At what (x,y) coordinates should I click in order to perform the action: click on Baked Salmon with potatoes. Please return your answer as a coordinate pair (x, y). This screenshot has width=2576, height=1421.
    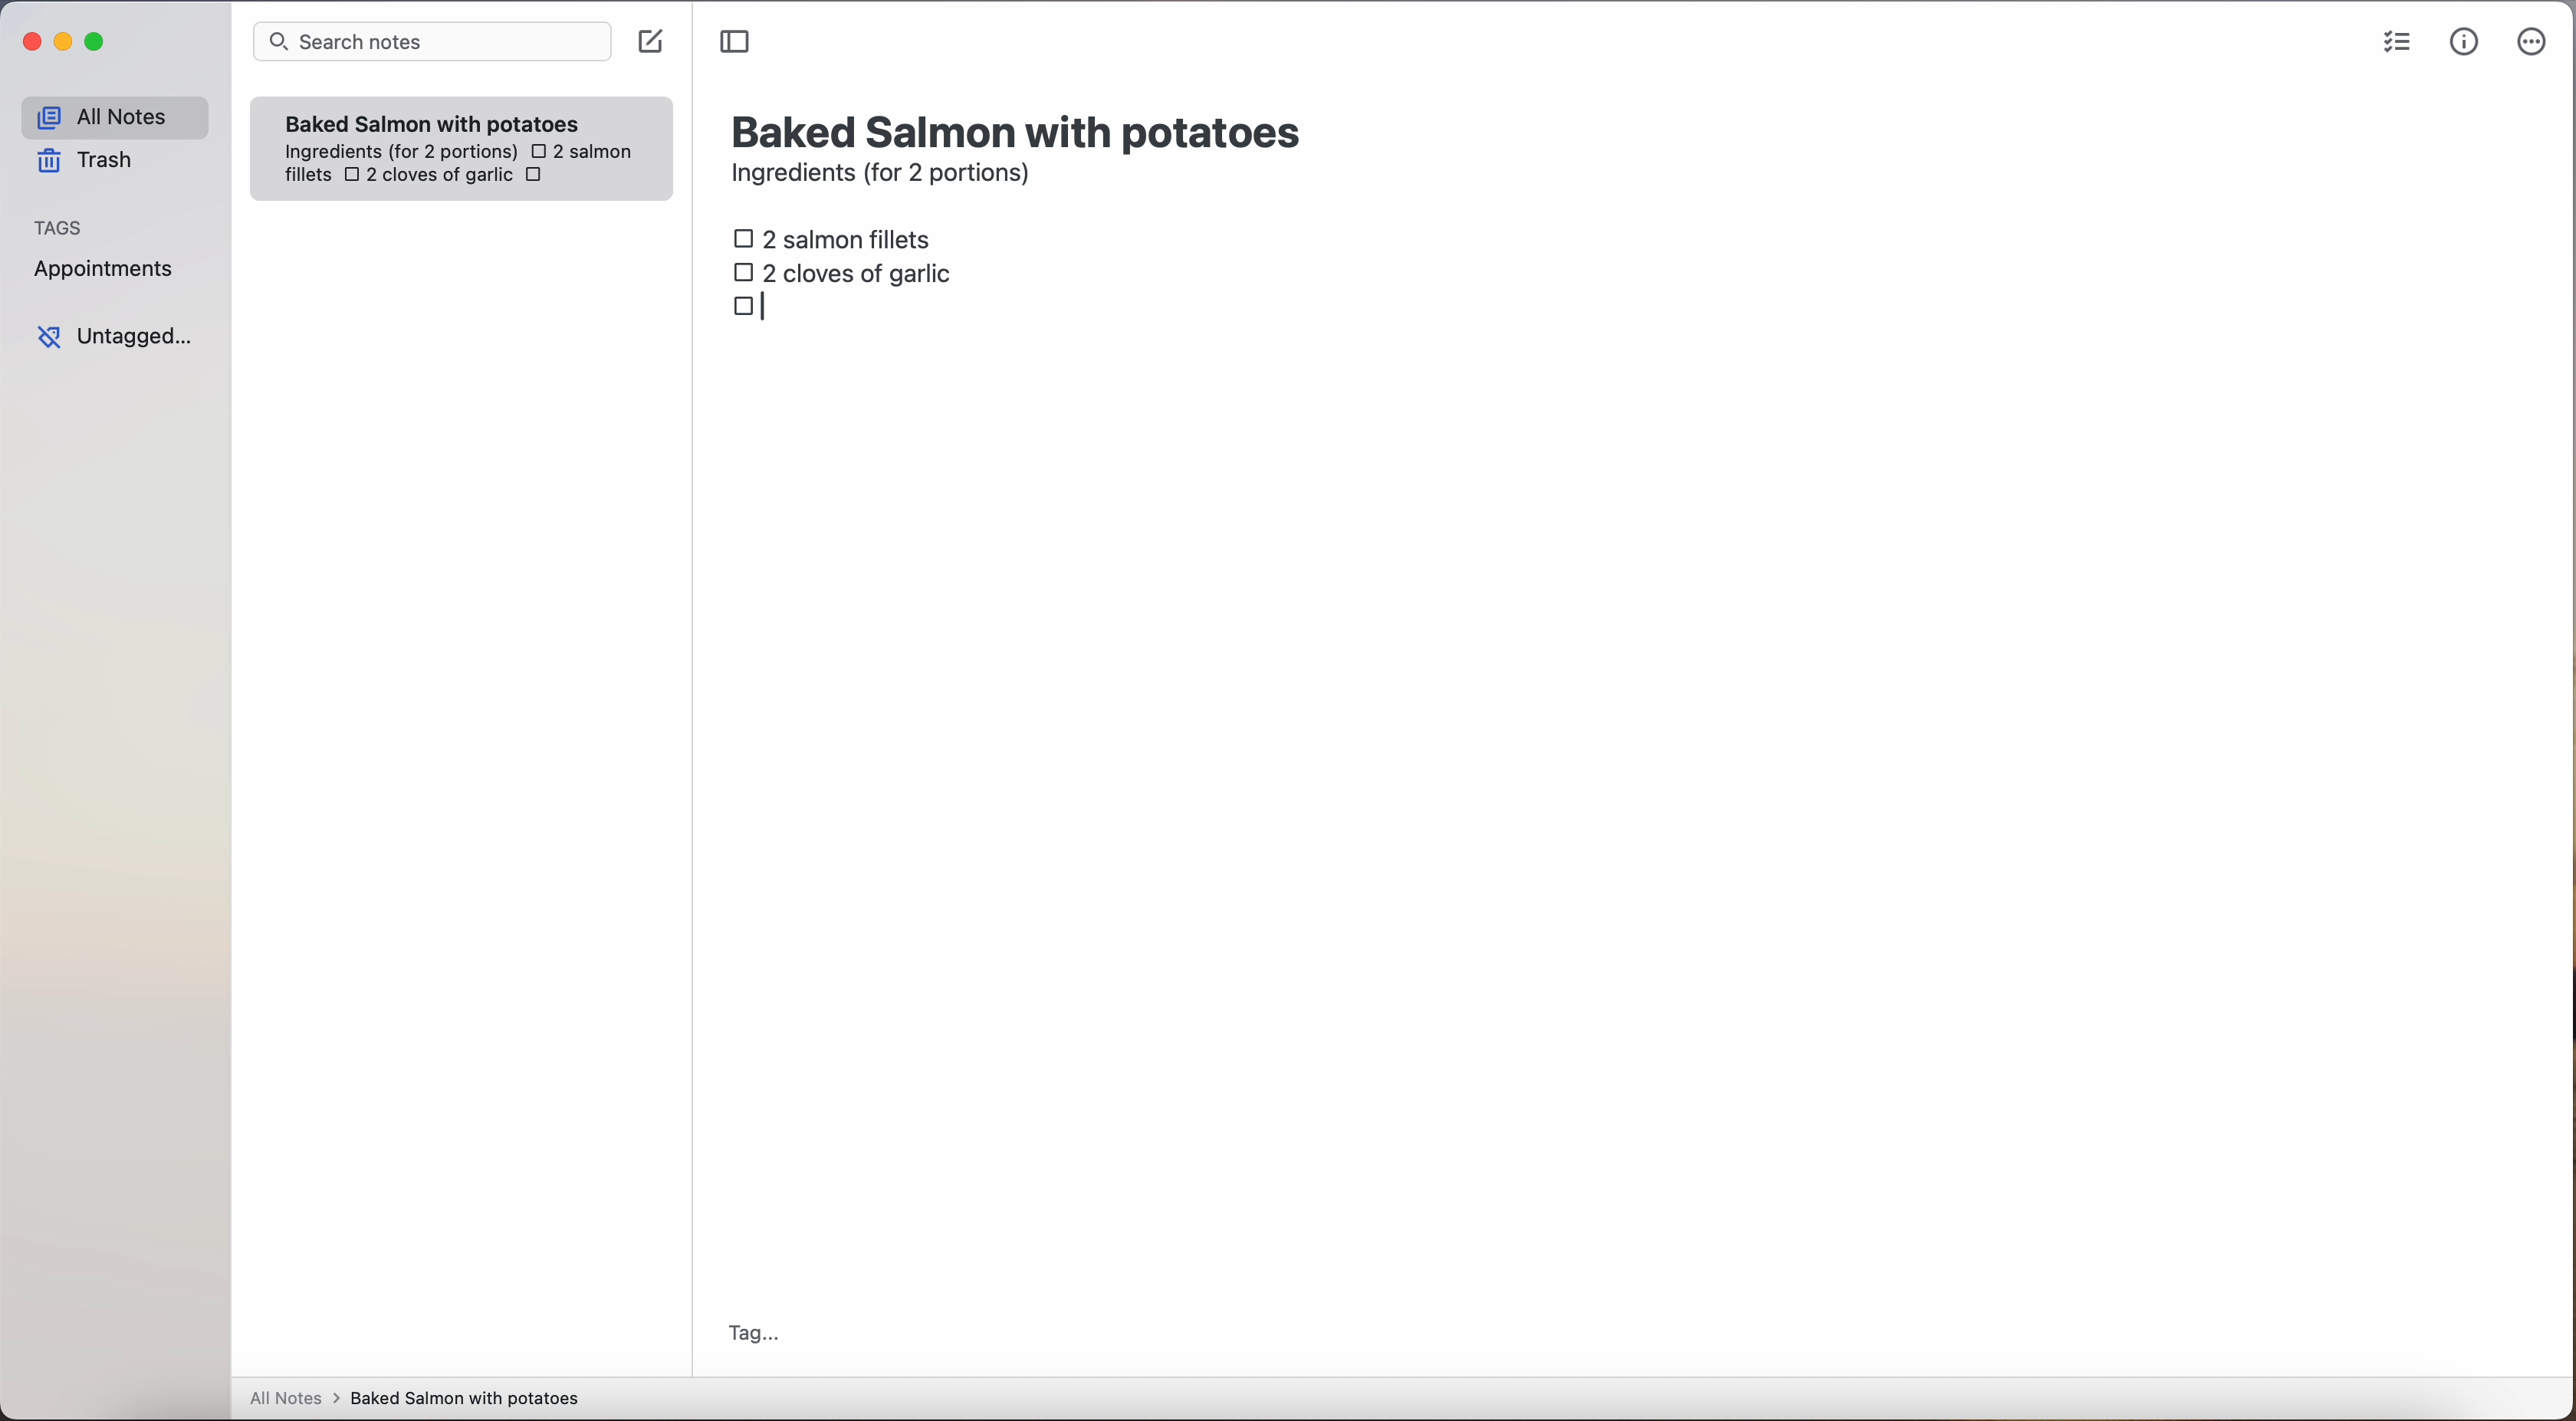
    Looking at the image, I should click on (433, 119).